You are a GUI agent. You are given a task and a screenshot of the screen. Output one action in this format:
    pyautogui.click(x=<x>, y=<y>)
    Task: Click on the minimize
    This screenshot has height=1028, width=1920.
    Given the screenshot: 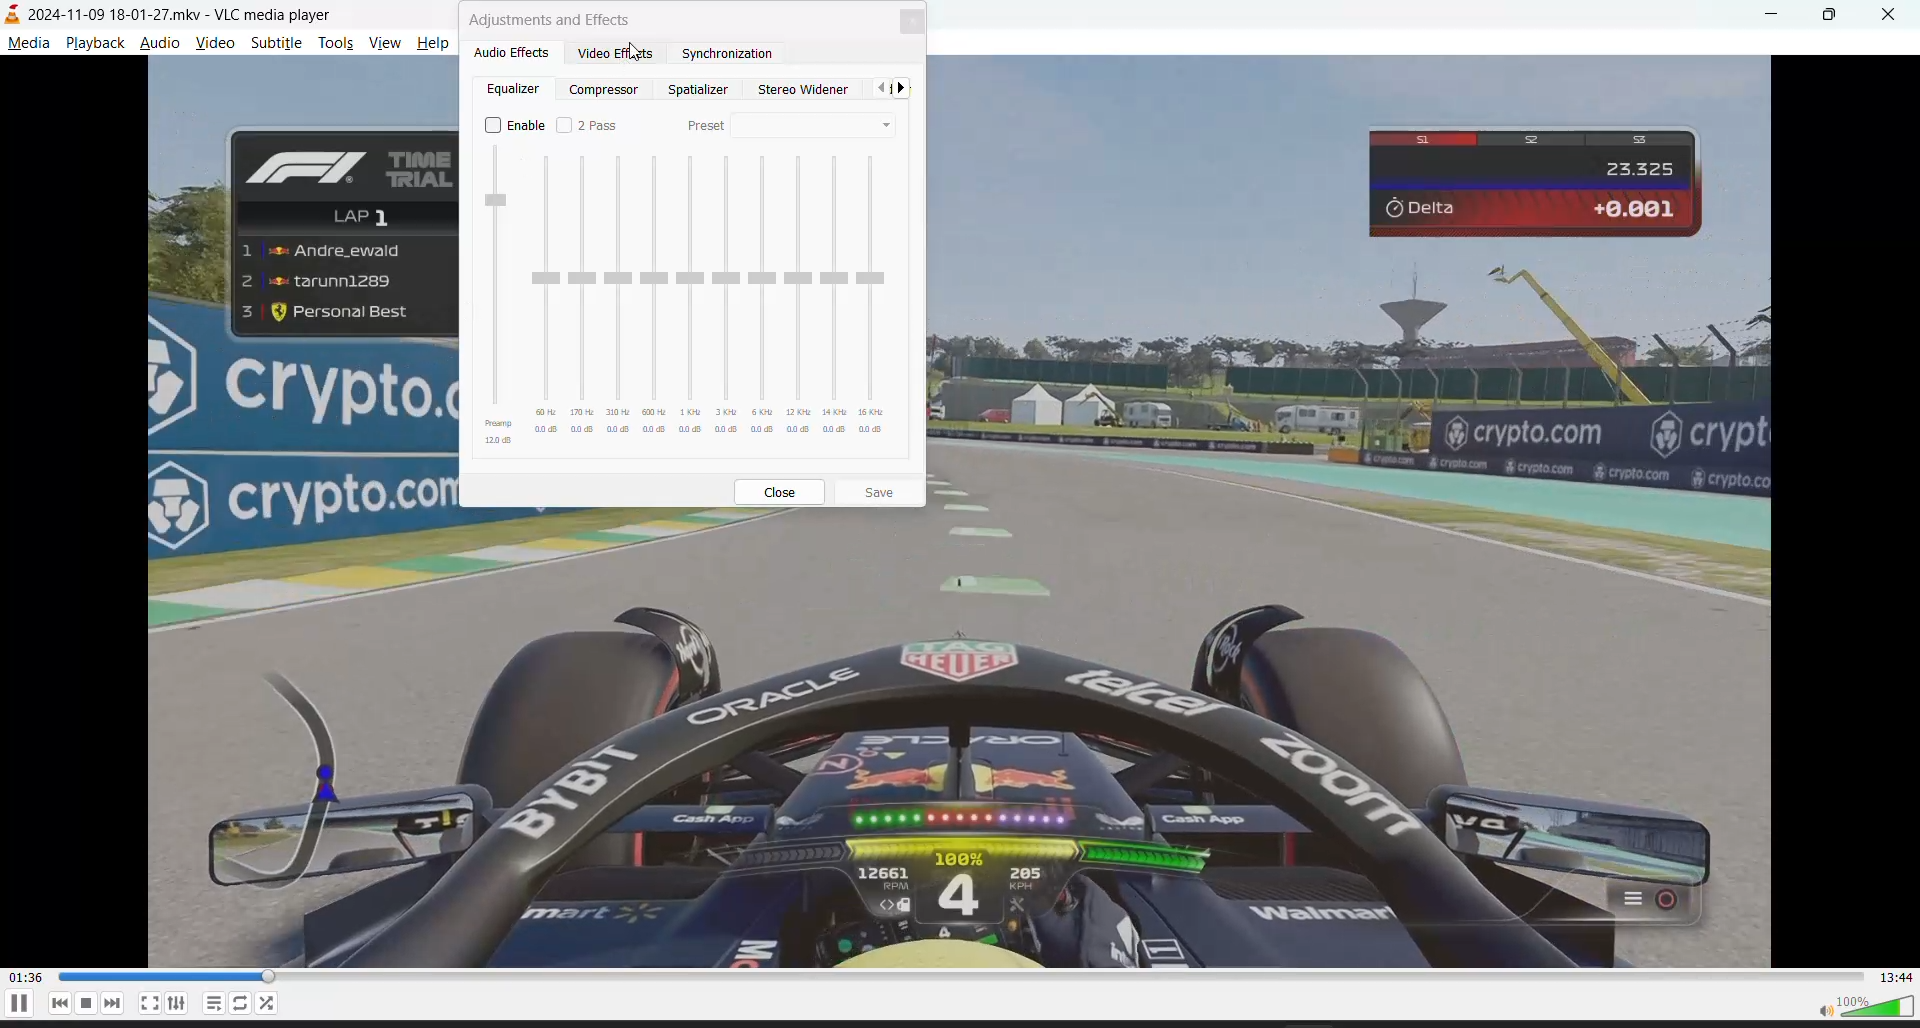 What is the action you would take?
    pyautogui.click(x=1765, y=15)
    